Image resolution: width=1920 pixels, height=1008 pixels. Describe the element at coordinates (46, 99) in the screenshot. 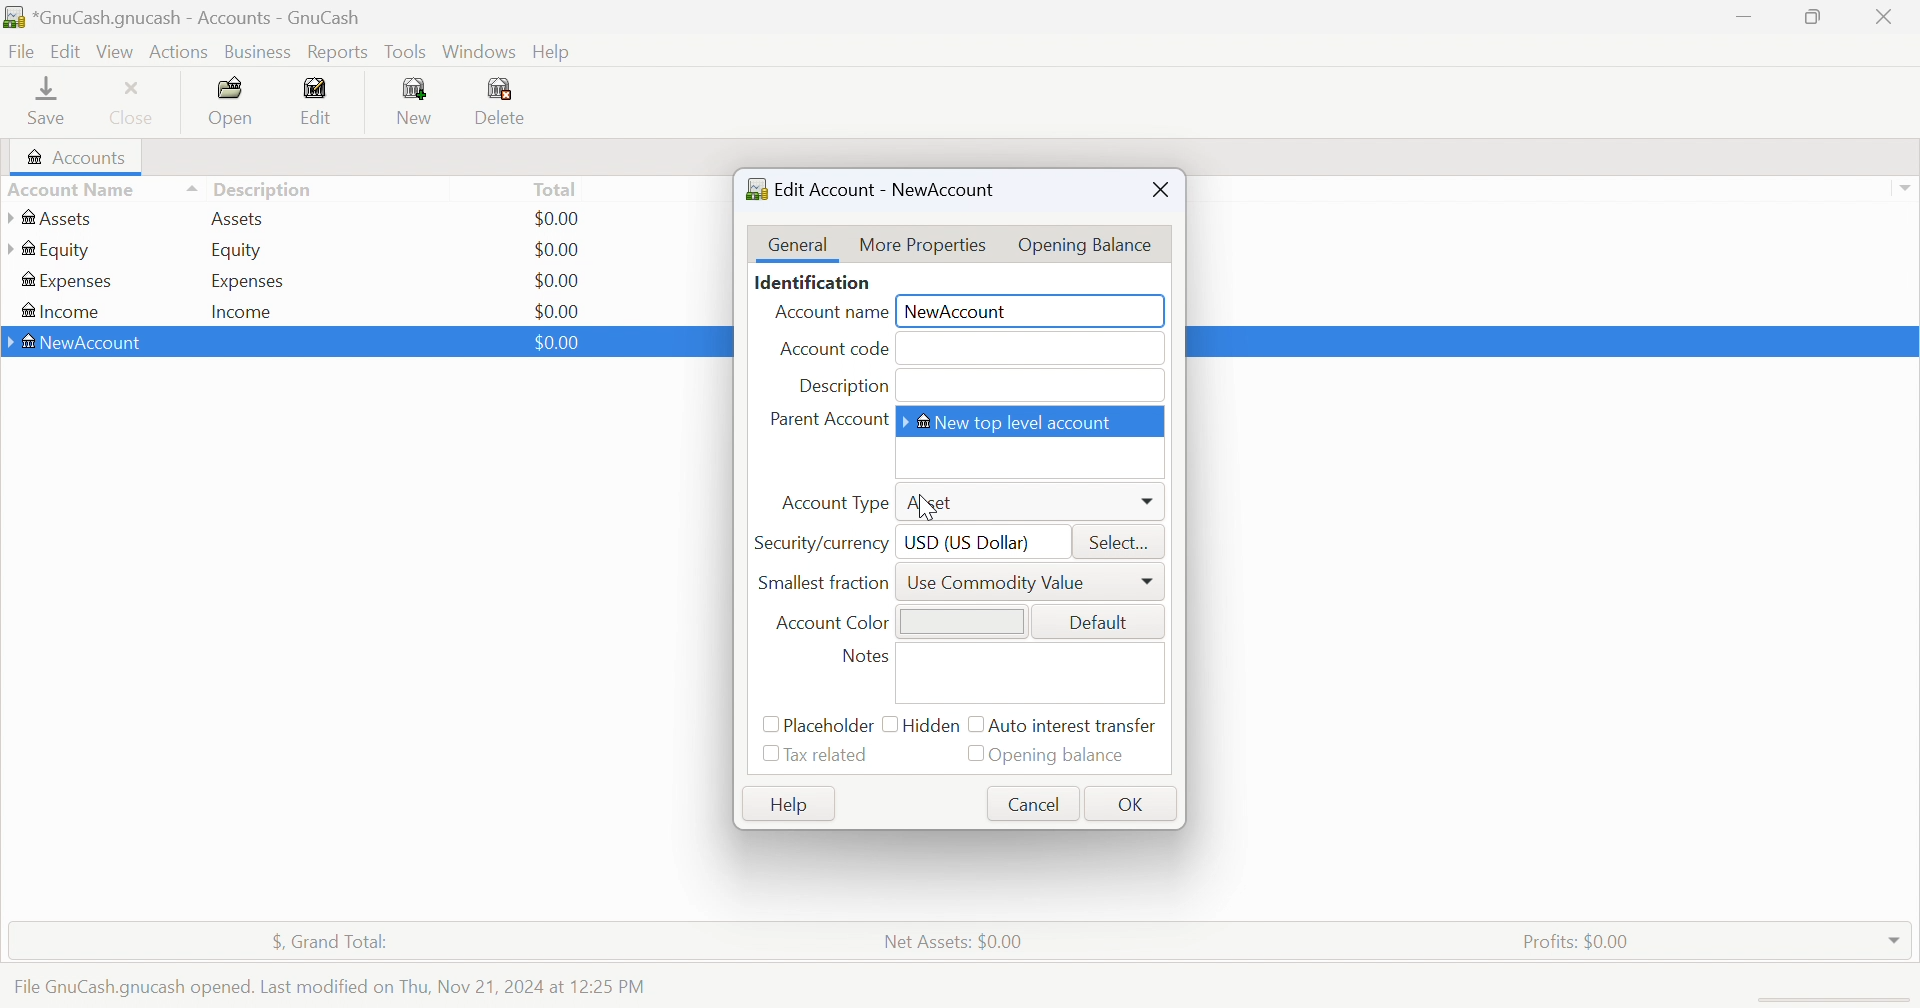

I see `Save` at that location.